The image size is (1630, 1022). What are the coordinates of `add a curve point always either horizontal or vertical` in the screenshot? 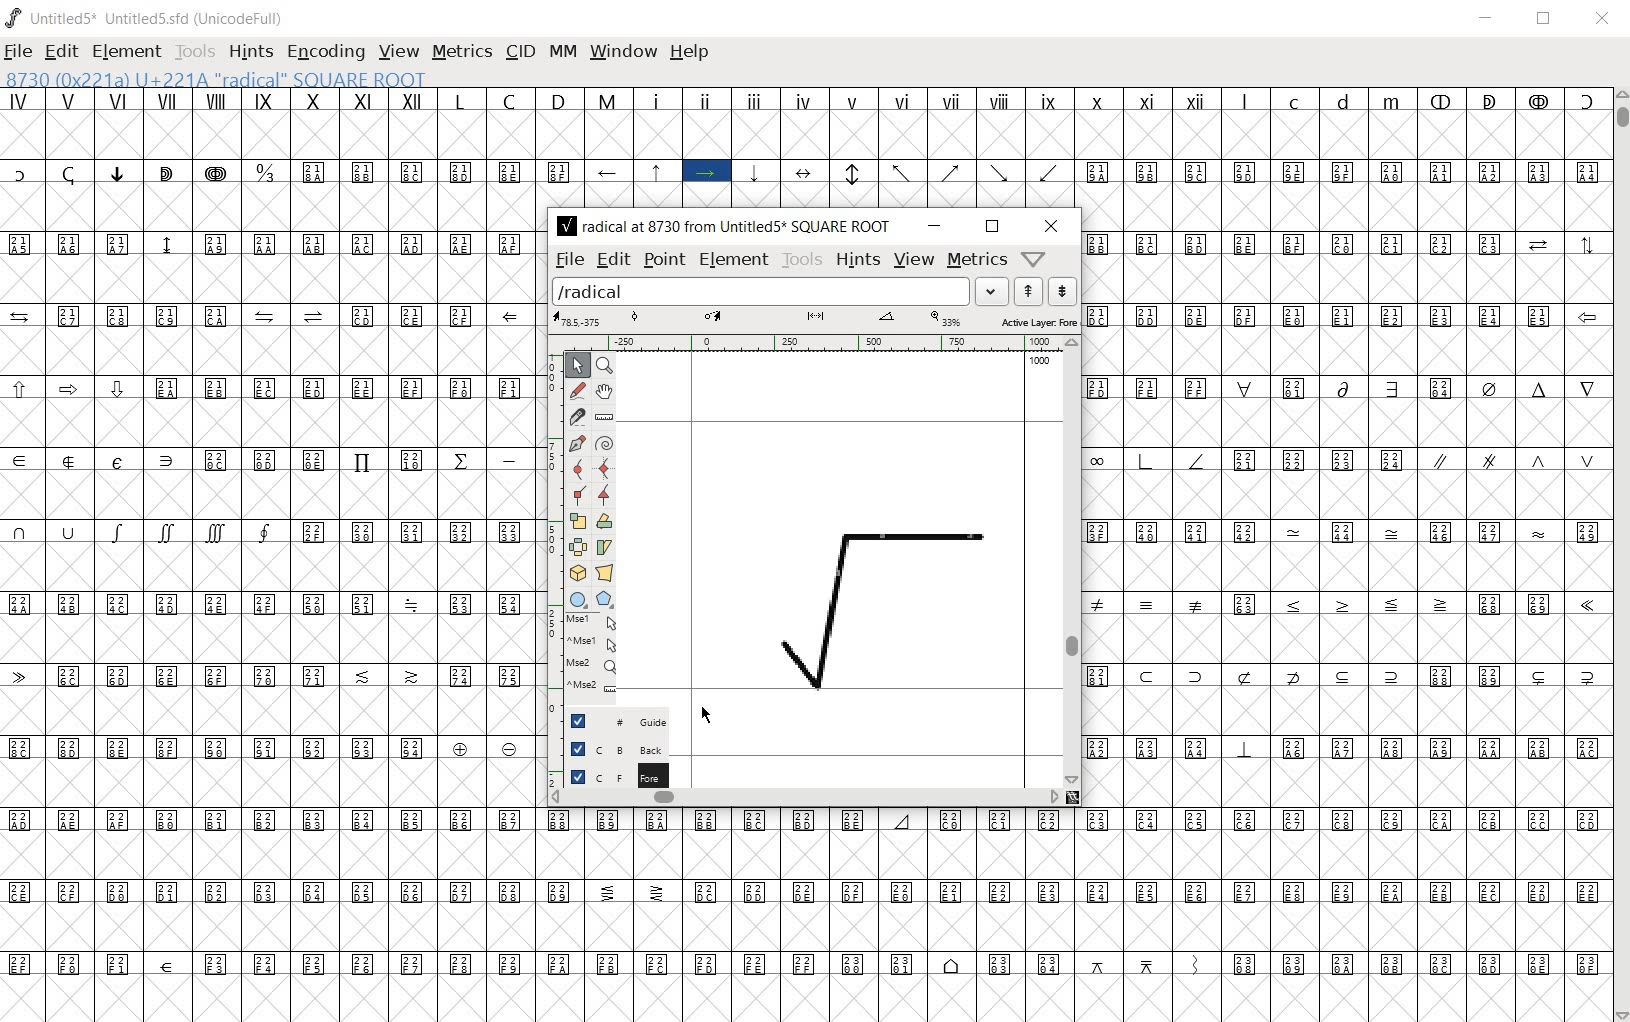 It's located at (601, 467).